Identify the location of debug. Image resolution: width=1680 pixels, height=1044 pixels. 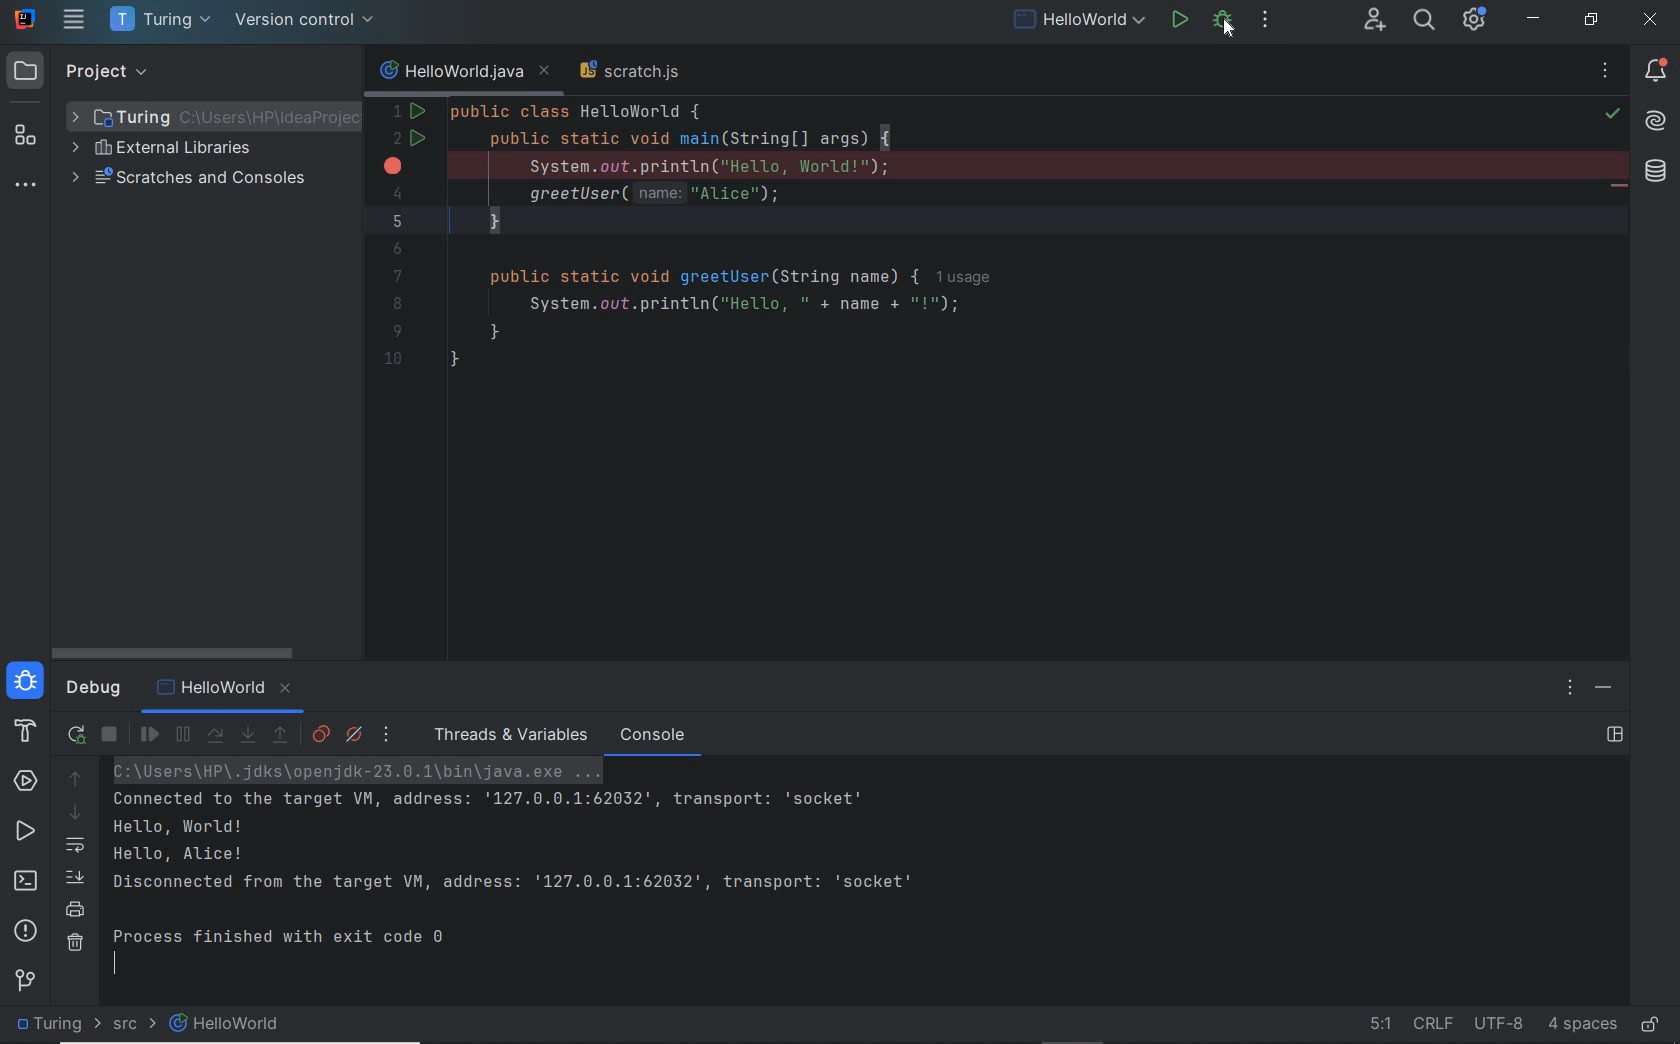
(93, 692).